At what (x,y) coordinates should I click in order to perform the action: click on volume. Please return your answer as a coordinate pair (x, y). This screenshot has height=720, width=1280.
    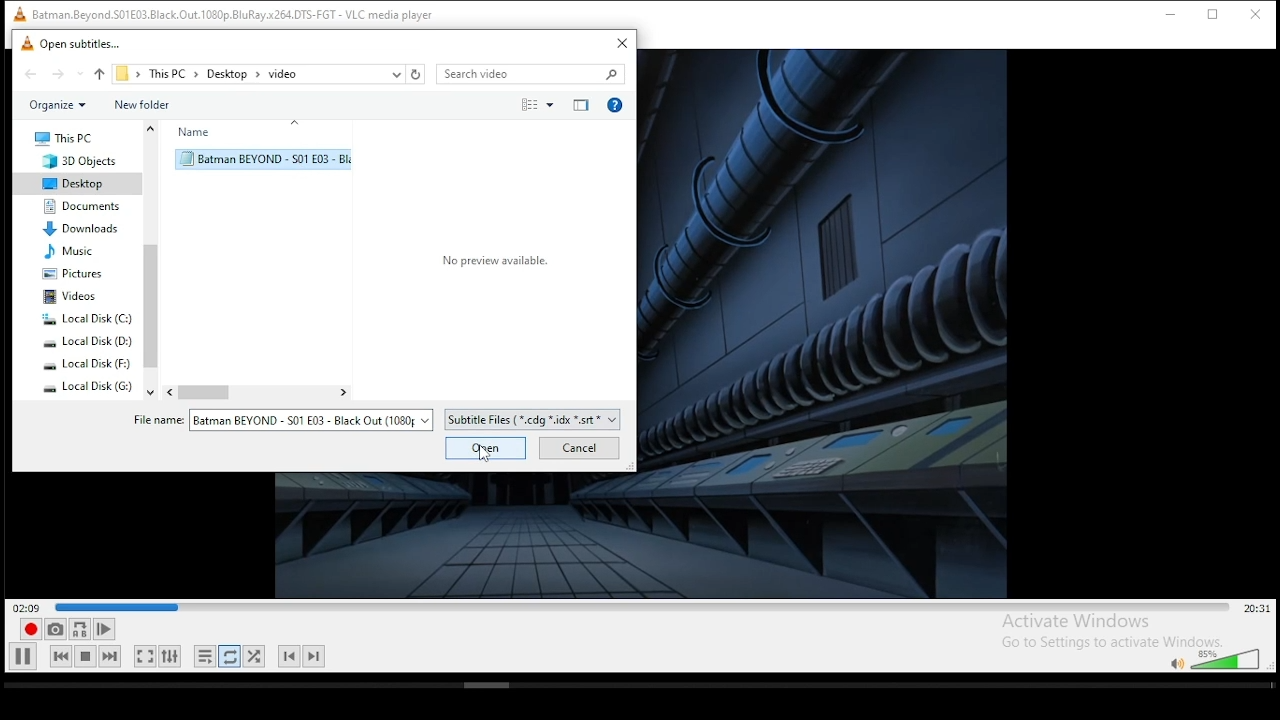
    Looking at the image, I should click on (1228, 658).